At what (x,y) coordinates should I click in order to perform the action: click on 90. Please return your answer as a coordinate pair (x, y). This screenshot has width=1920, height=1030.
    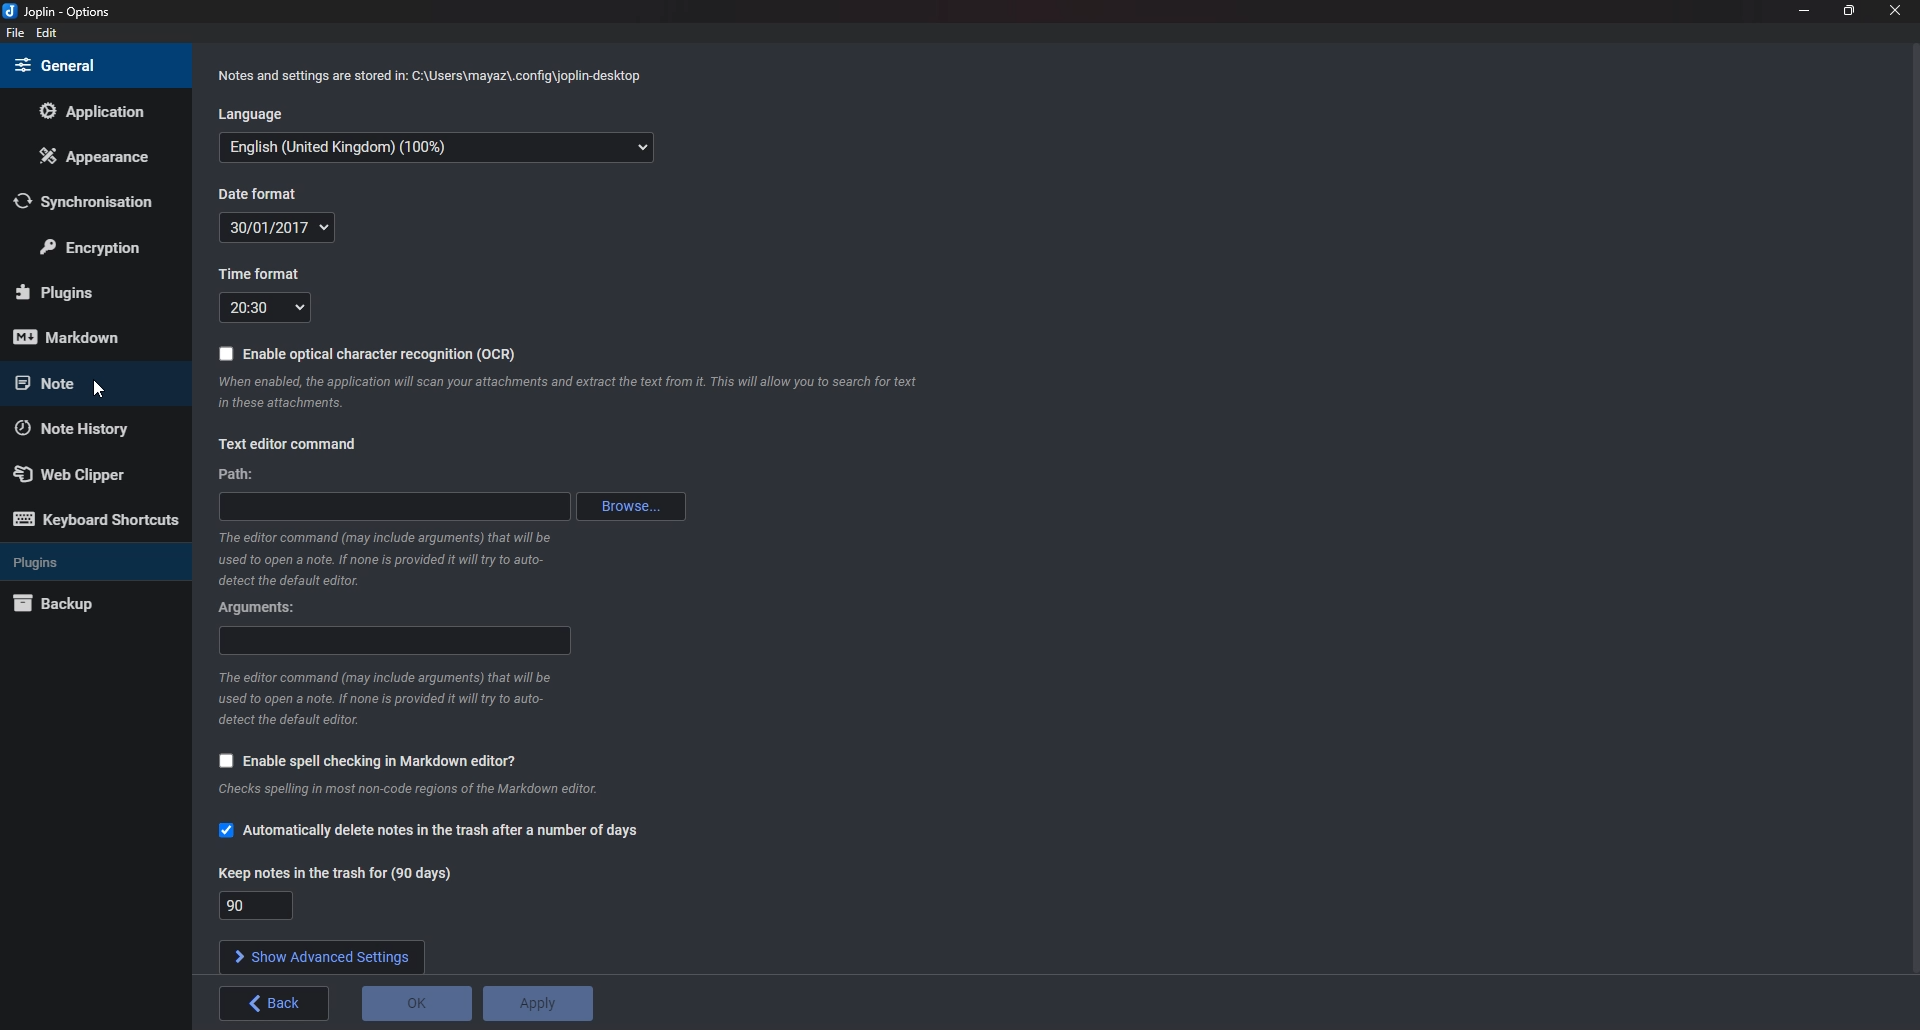
    Looking at the image, I should click on (260, 905).